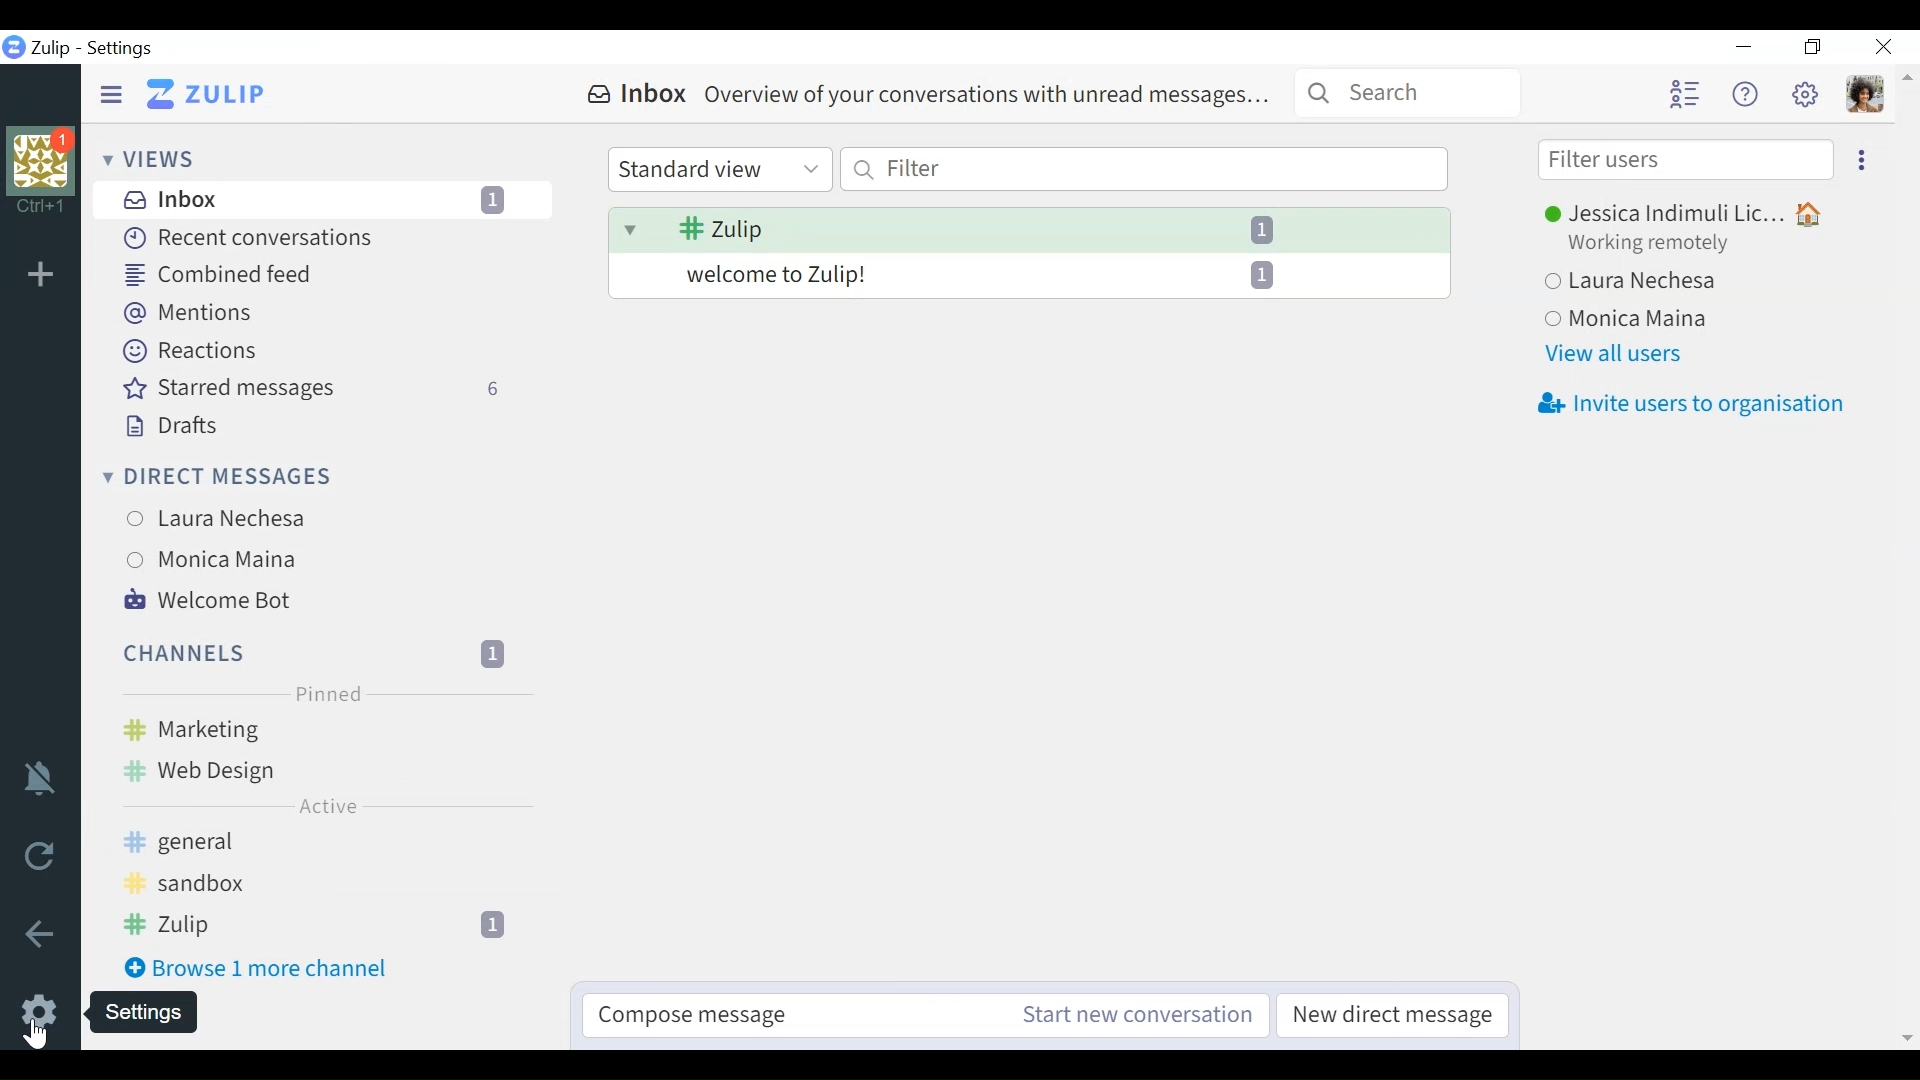 The image size is (1920, 1080). Describe the element at coordinates (158, 159) in the screenshot. I see `Views` at that location.